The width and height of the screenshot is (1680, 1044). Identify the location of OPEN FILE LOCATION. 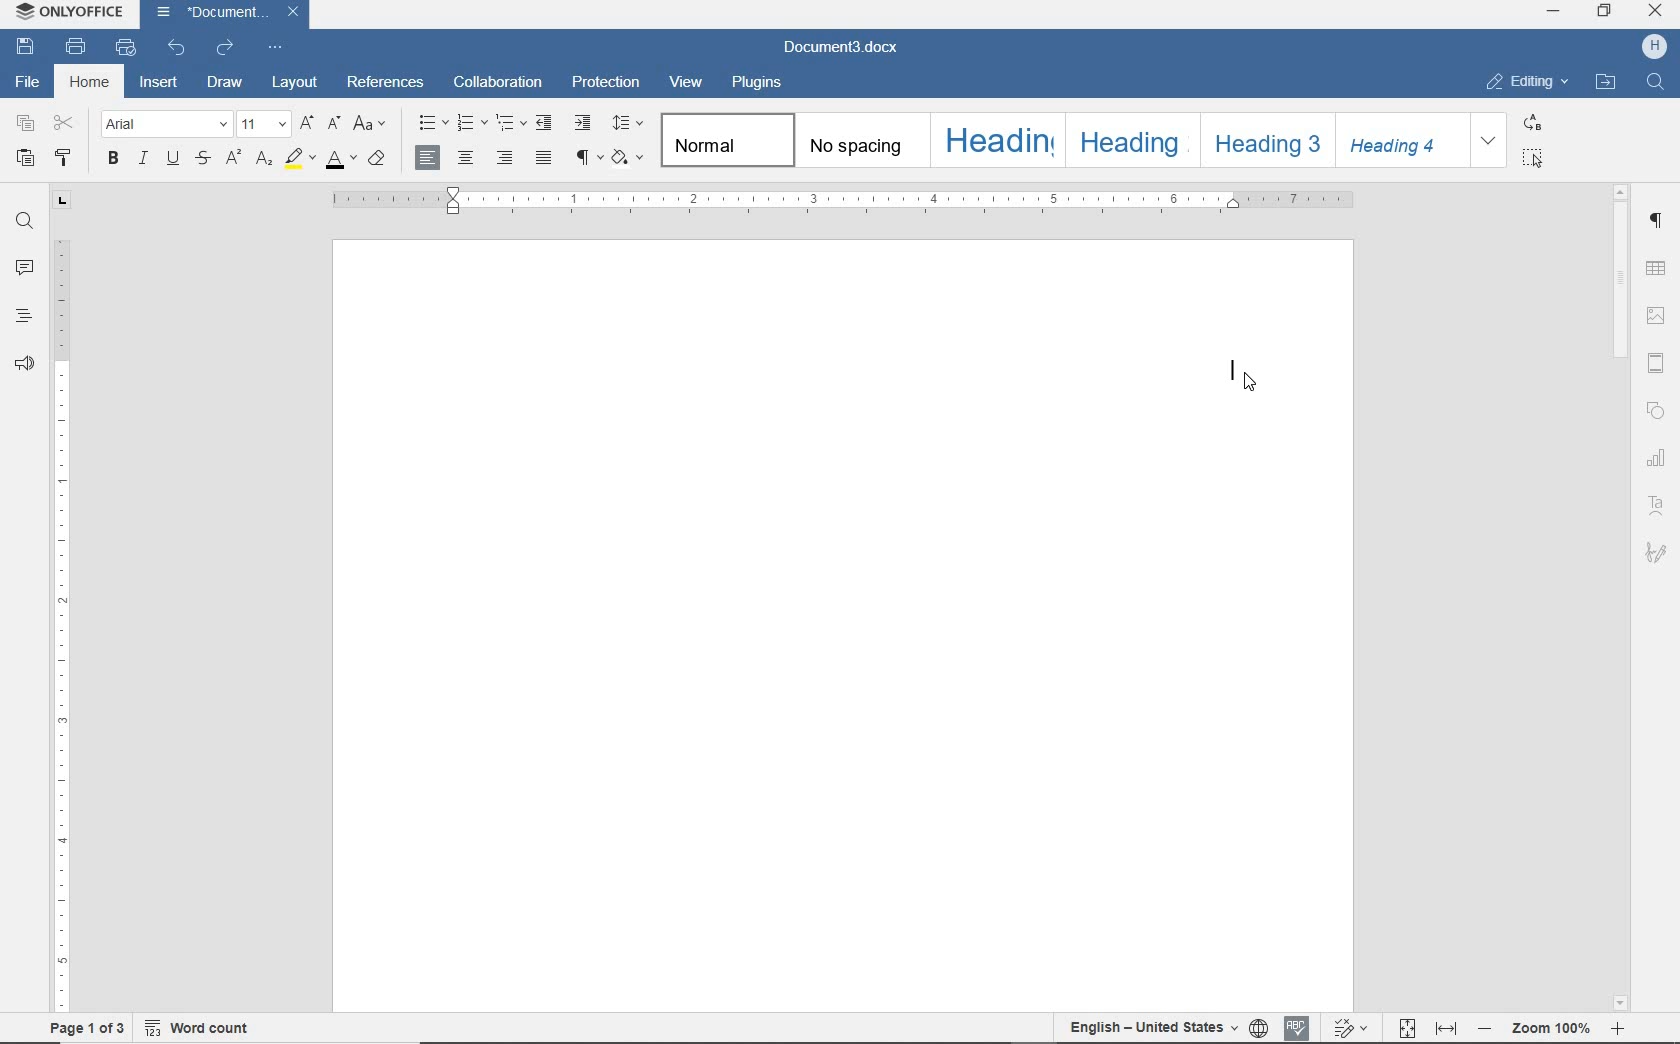
(1607, 84).